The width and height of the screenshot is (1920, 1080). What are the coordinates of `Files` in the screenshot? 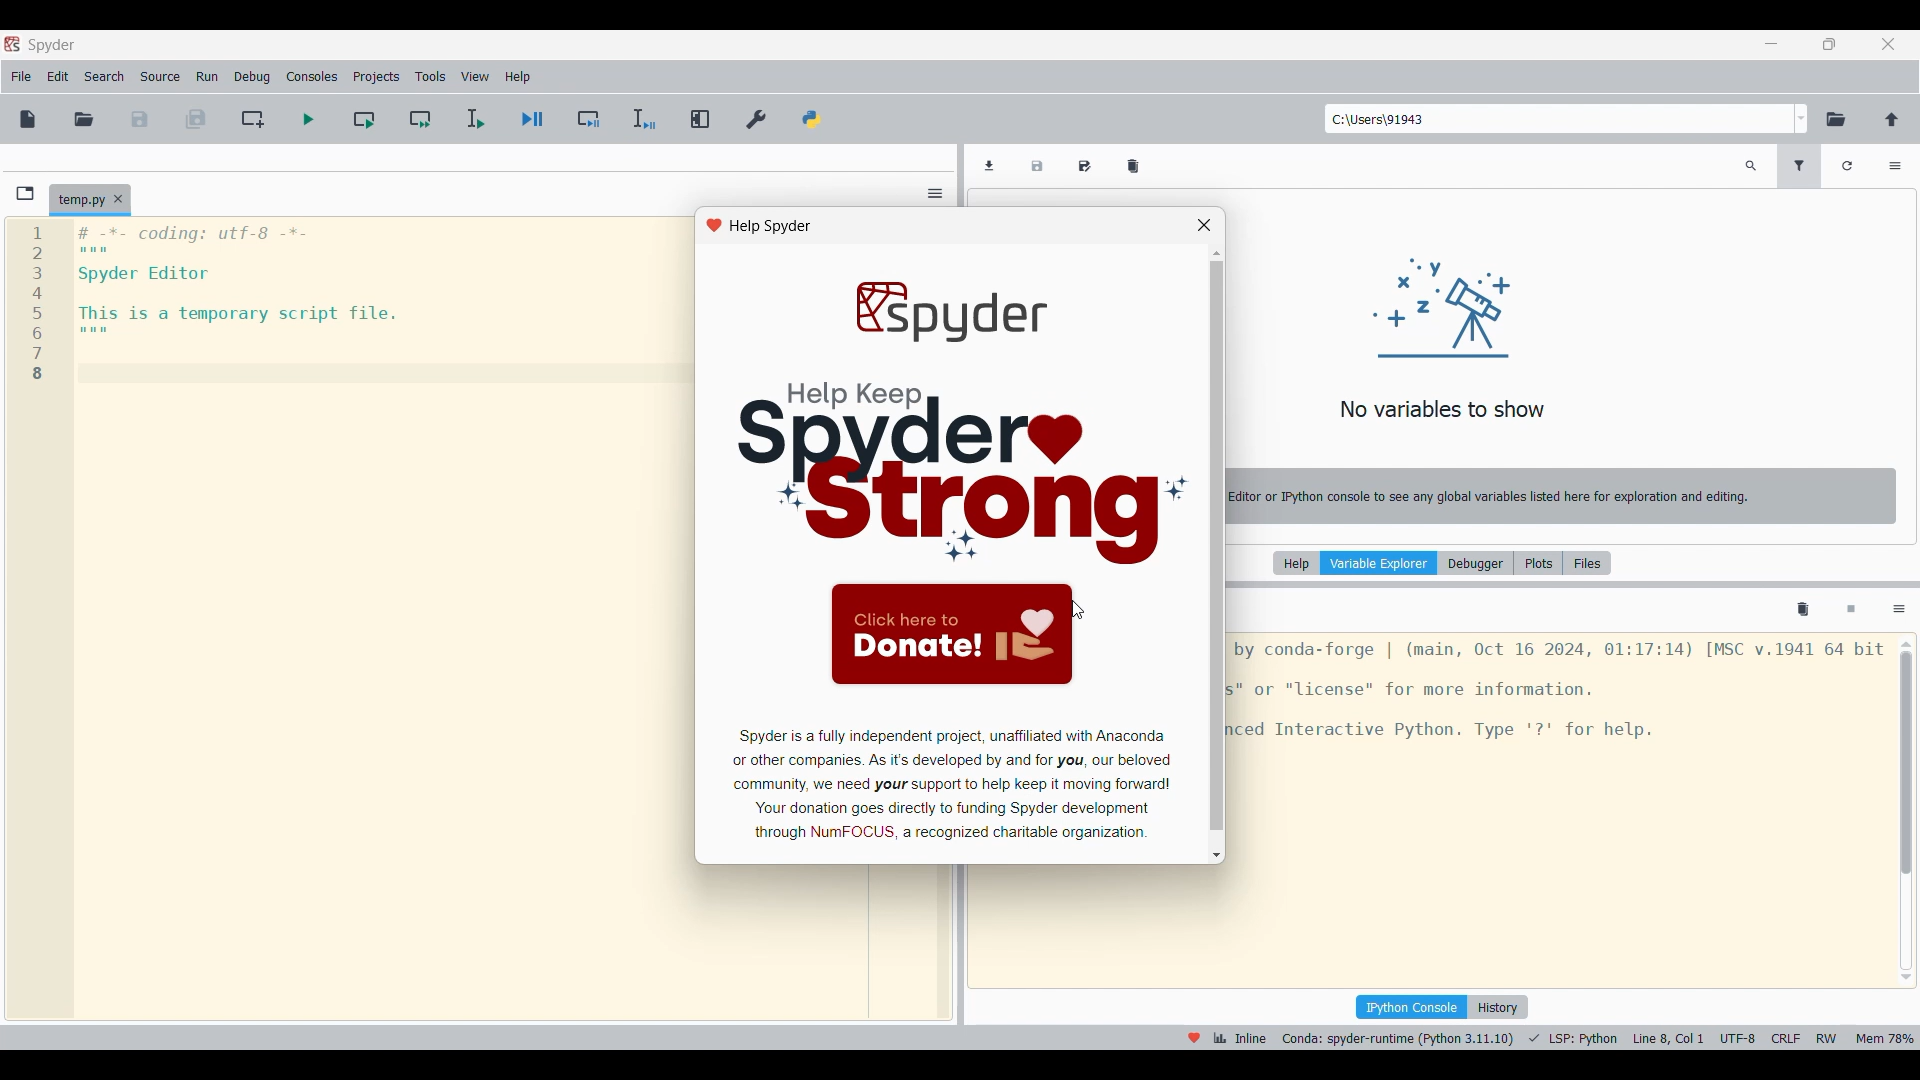 It's located at (1587, 563).